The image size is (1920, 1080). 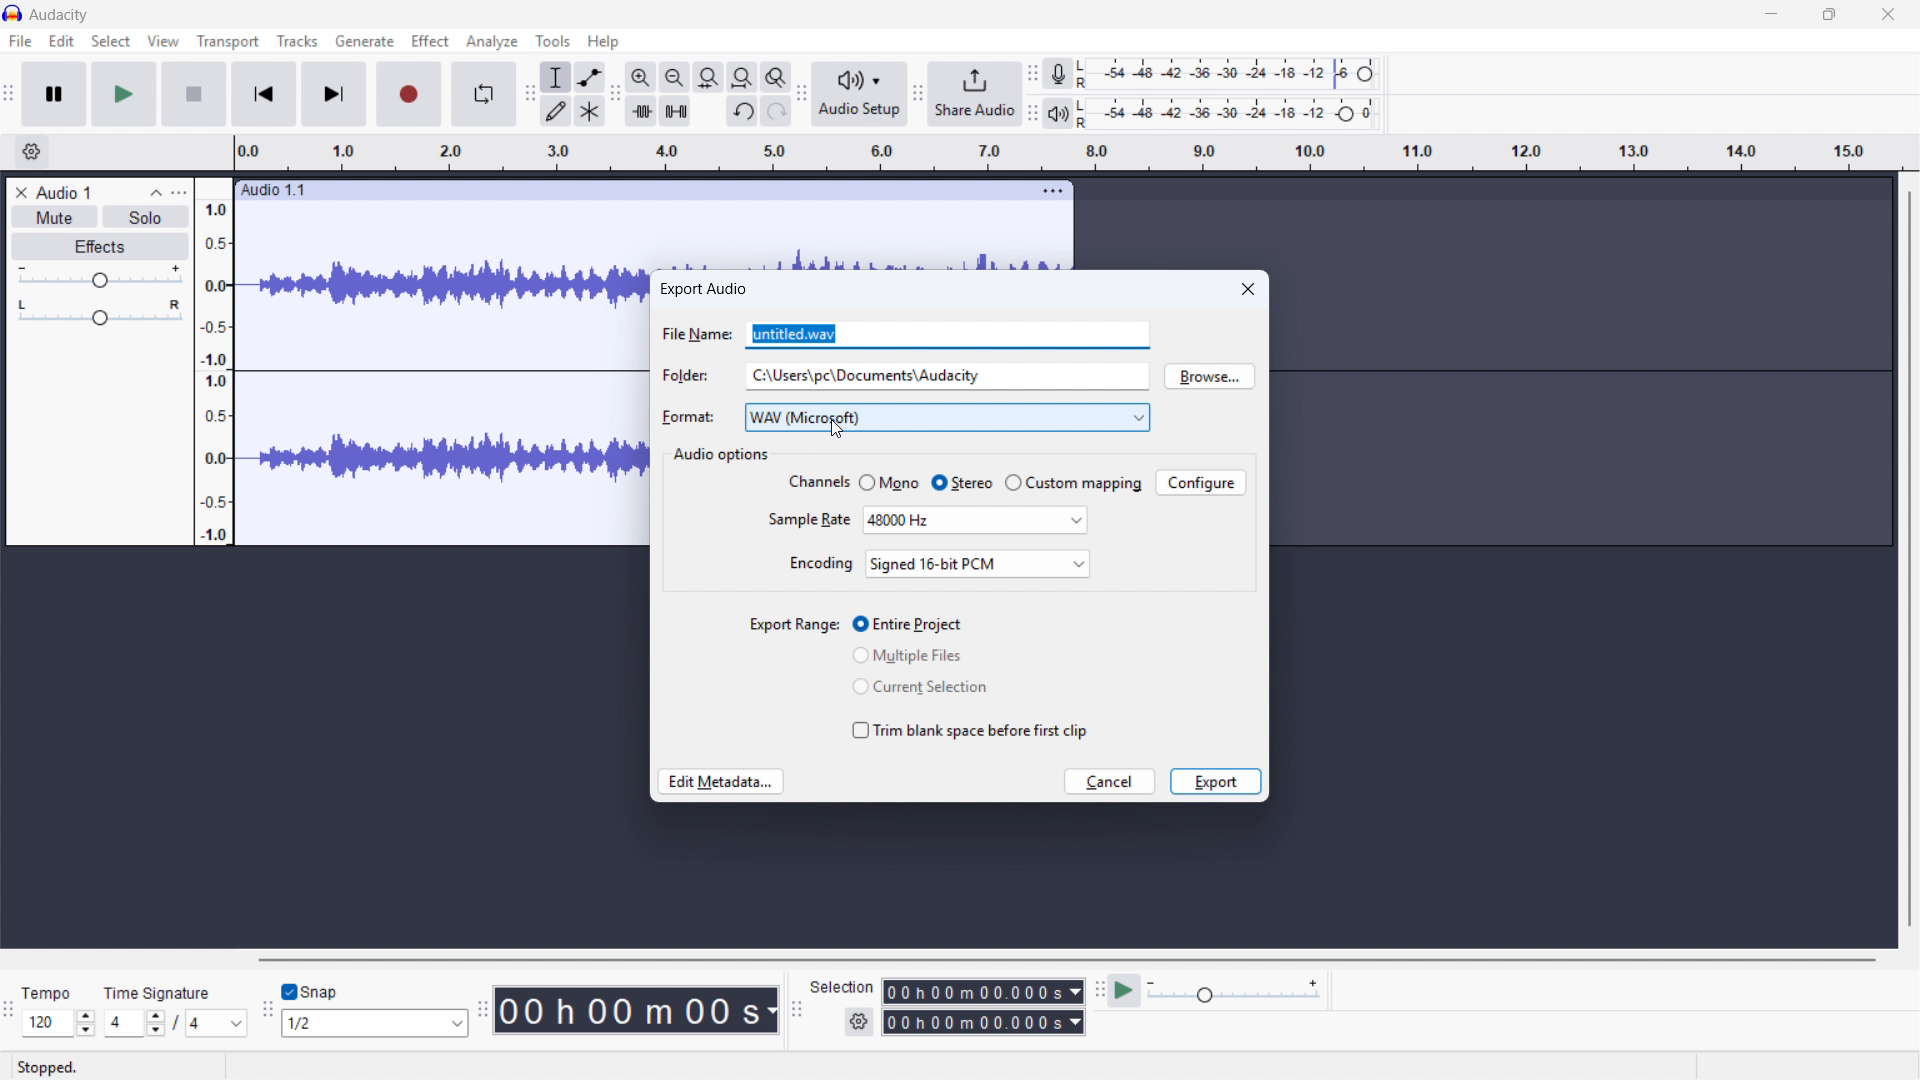 What do you see at coordinates (220, 1025) in the screenshot?
I see `Set time signature ` at bounding box center [220, 1025].